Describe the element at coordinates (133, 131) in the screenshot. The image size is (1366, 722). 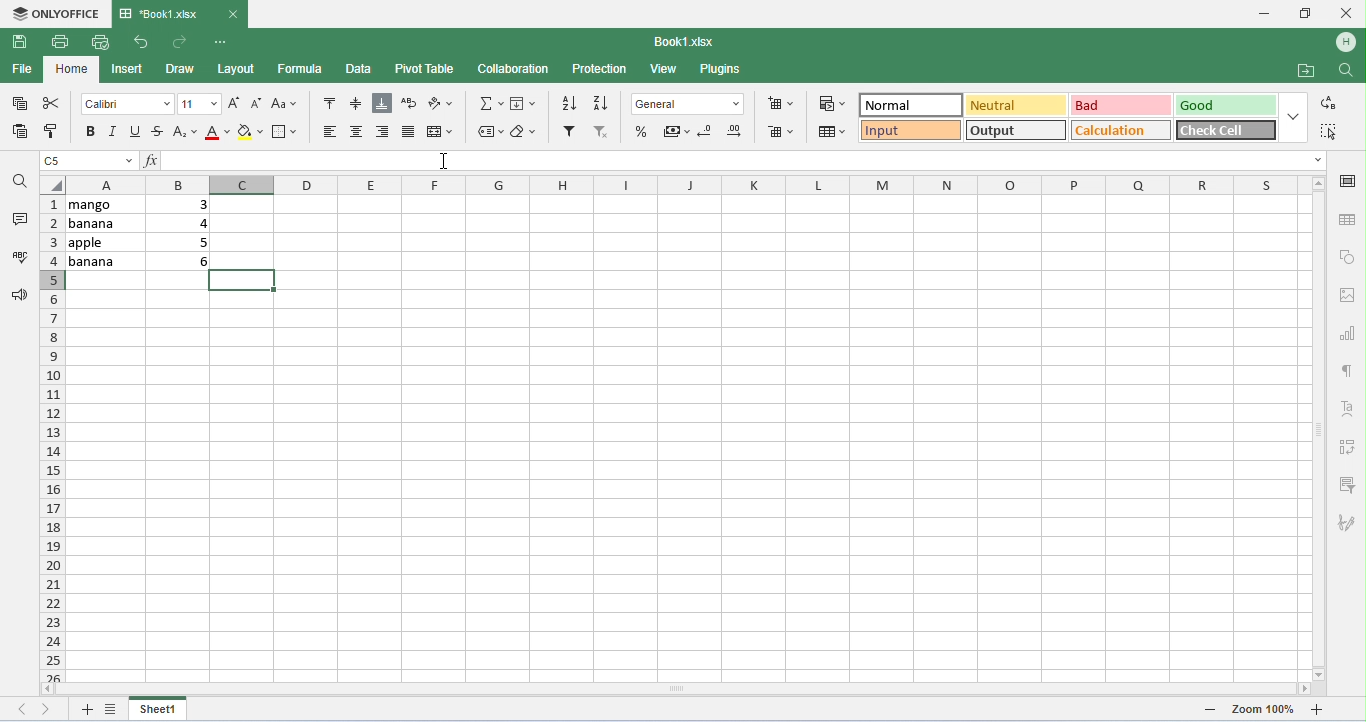
I see `underline` at that location.